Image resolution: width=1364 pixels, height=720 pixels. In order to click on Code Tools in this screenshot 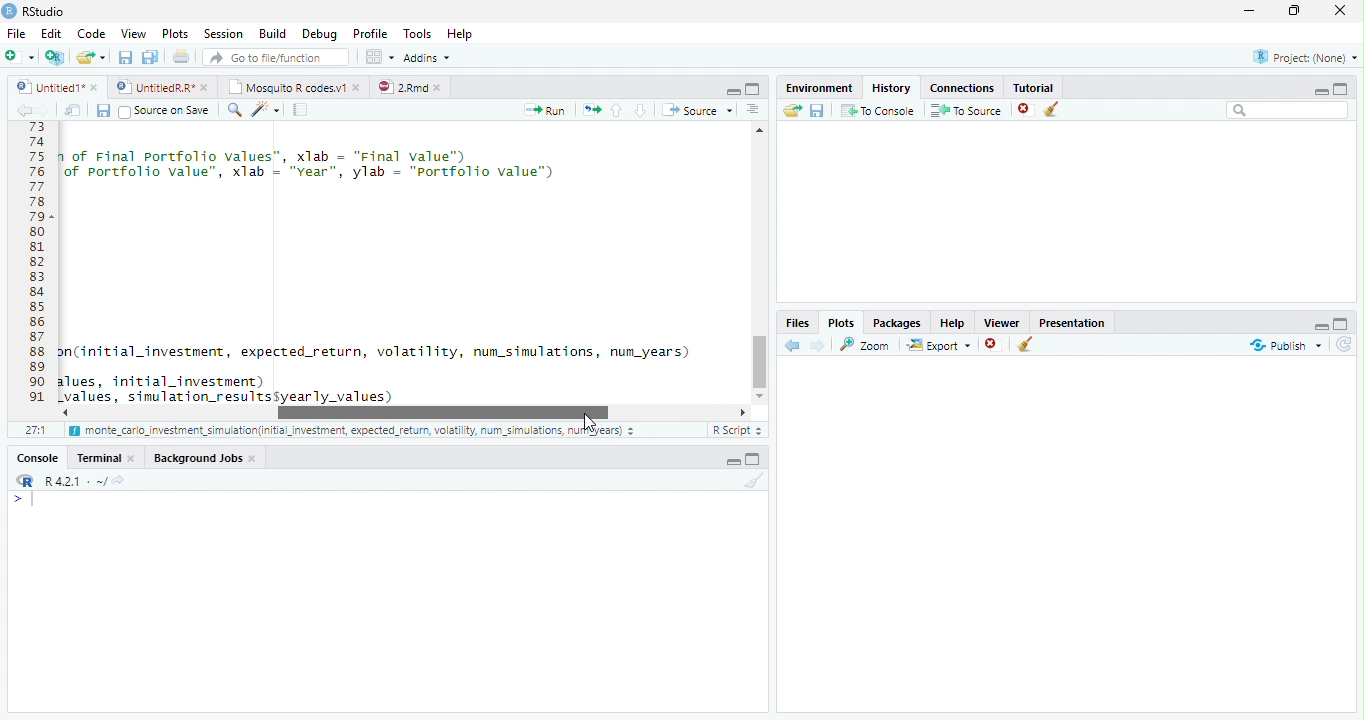, I will do `click(266, 110)`.